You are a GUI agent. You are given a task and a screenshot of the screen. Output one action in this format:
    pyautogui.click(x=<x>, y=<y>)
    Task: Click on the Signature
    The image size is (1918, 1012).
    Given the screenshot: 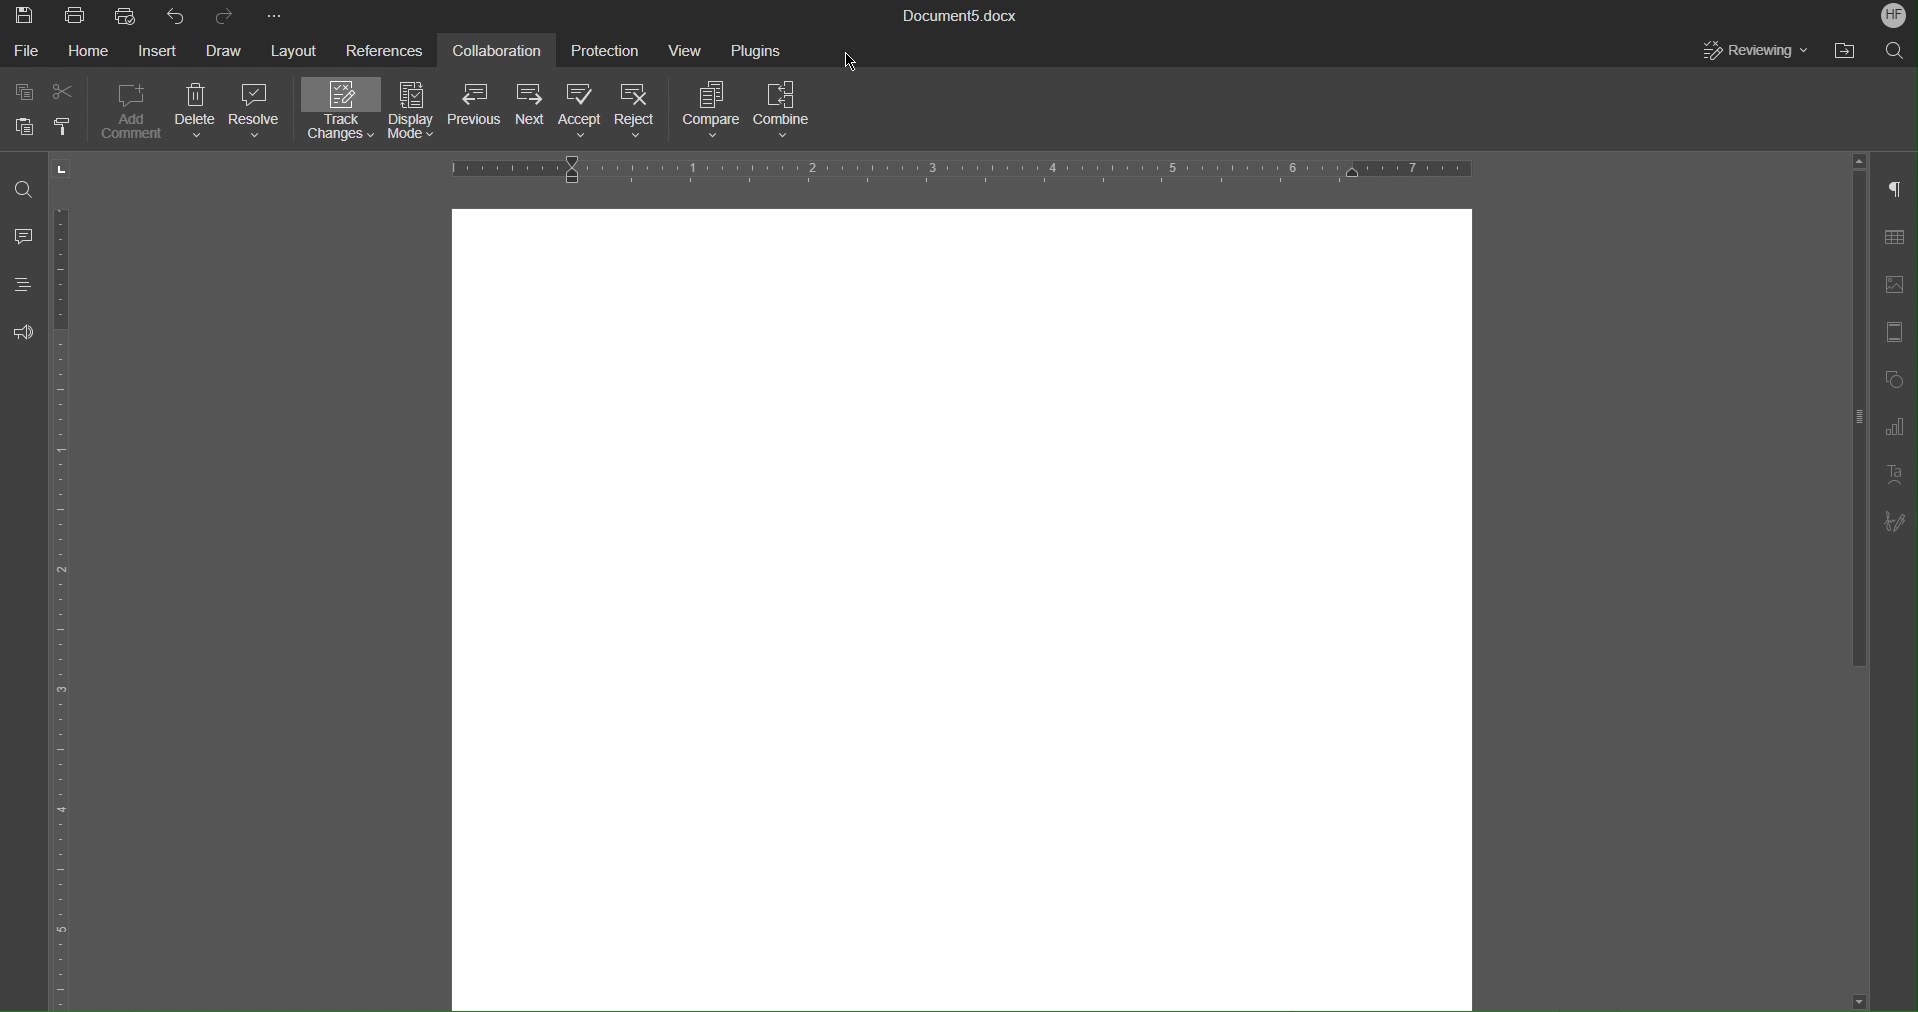 What is the action you would take?
    pyautogui.click(x=1892, y=524)
    